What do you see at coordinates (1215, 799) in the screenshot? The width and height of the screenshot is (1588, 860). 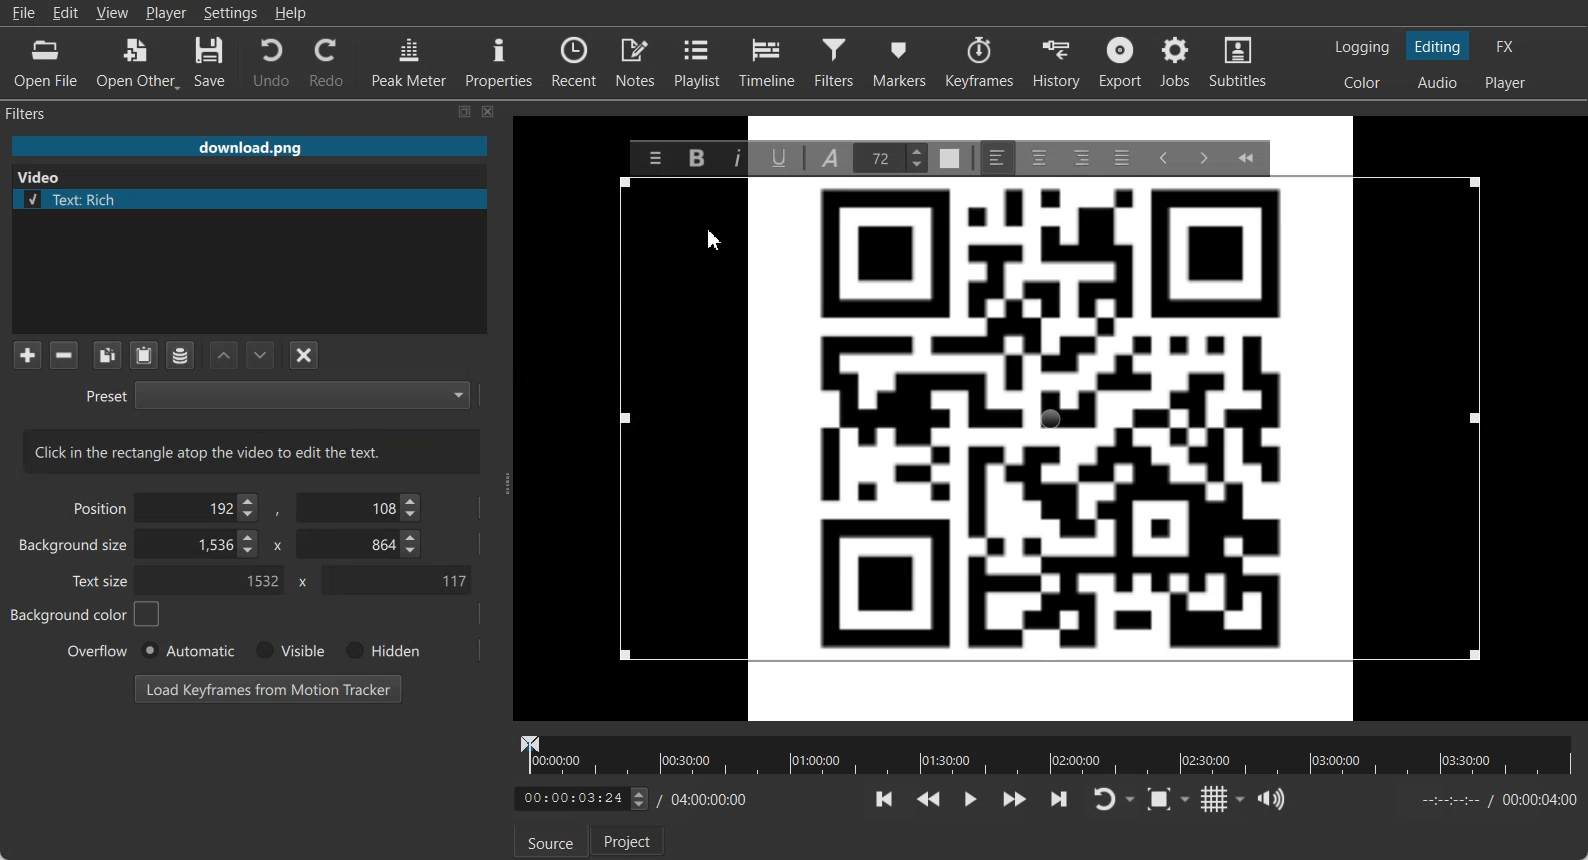 I see `Toggle grid display on the player` at bounding box center [1215, 799].